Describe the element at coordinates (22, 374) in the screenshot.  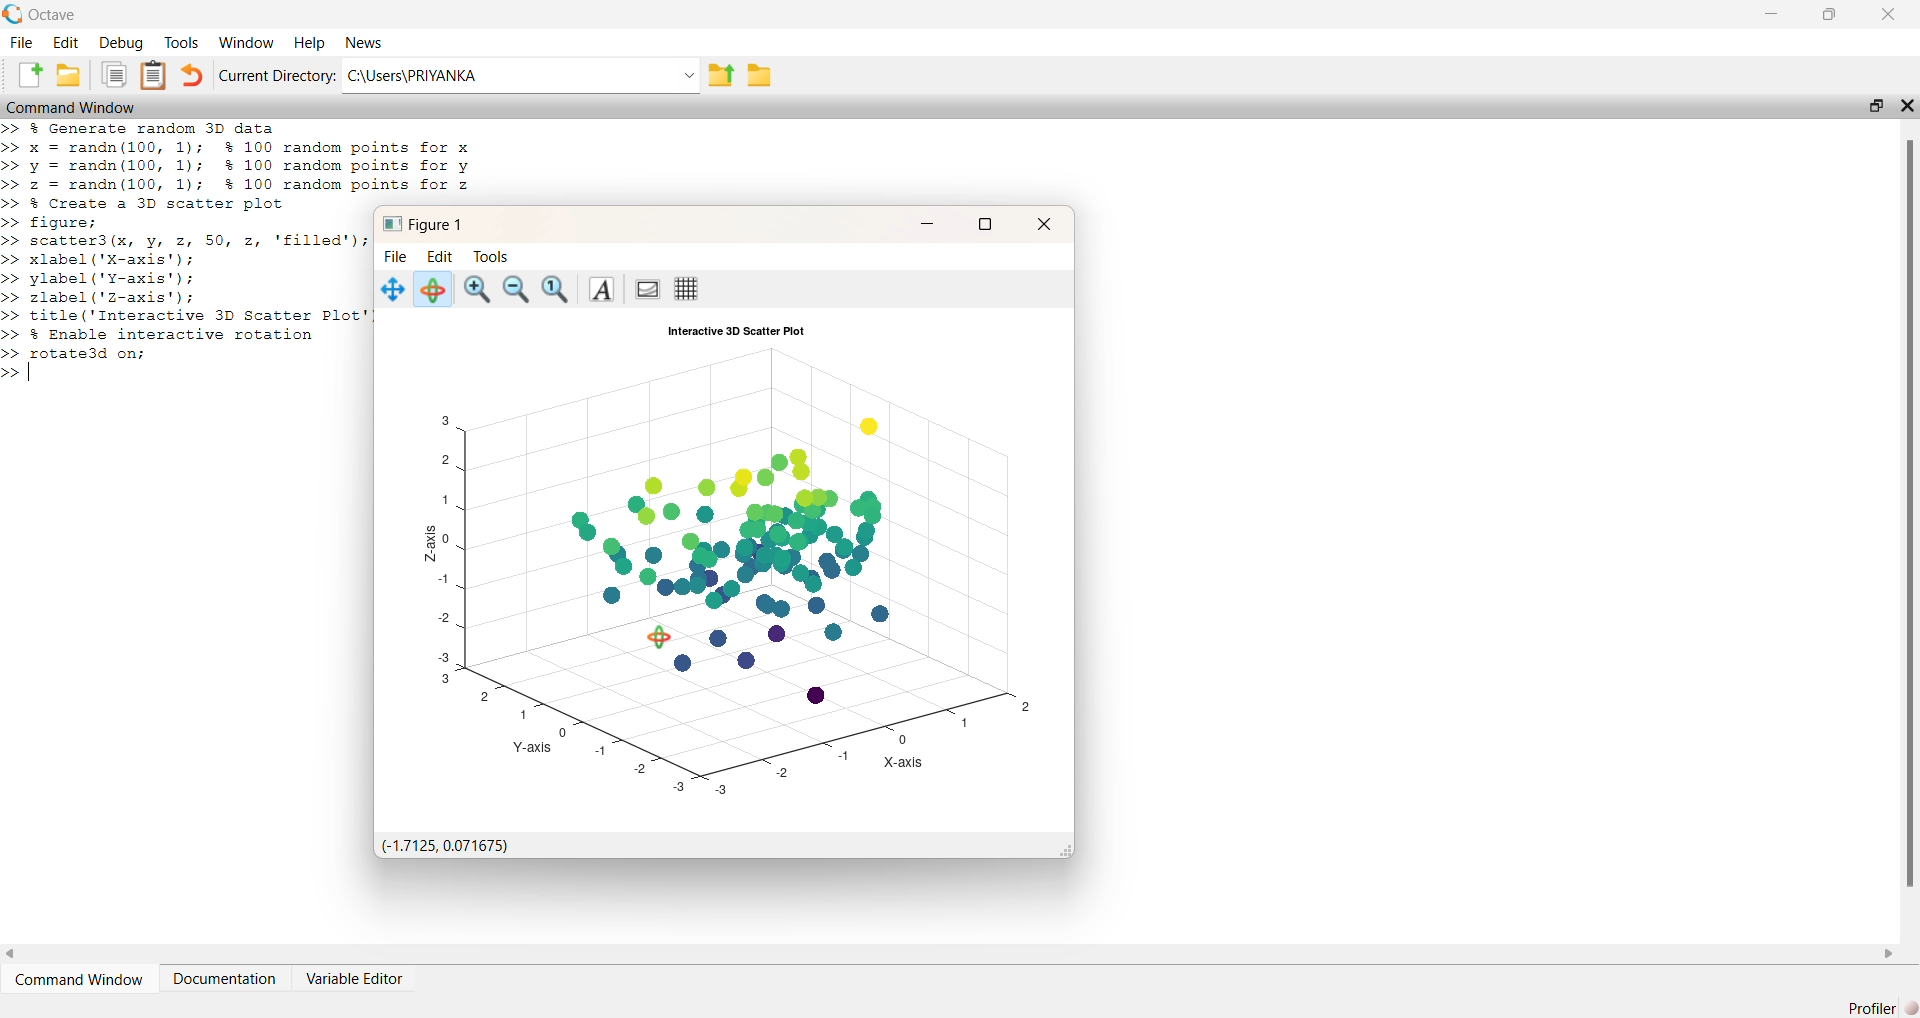
I see `>> |` at that location.